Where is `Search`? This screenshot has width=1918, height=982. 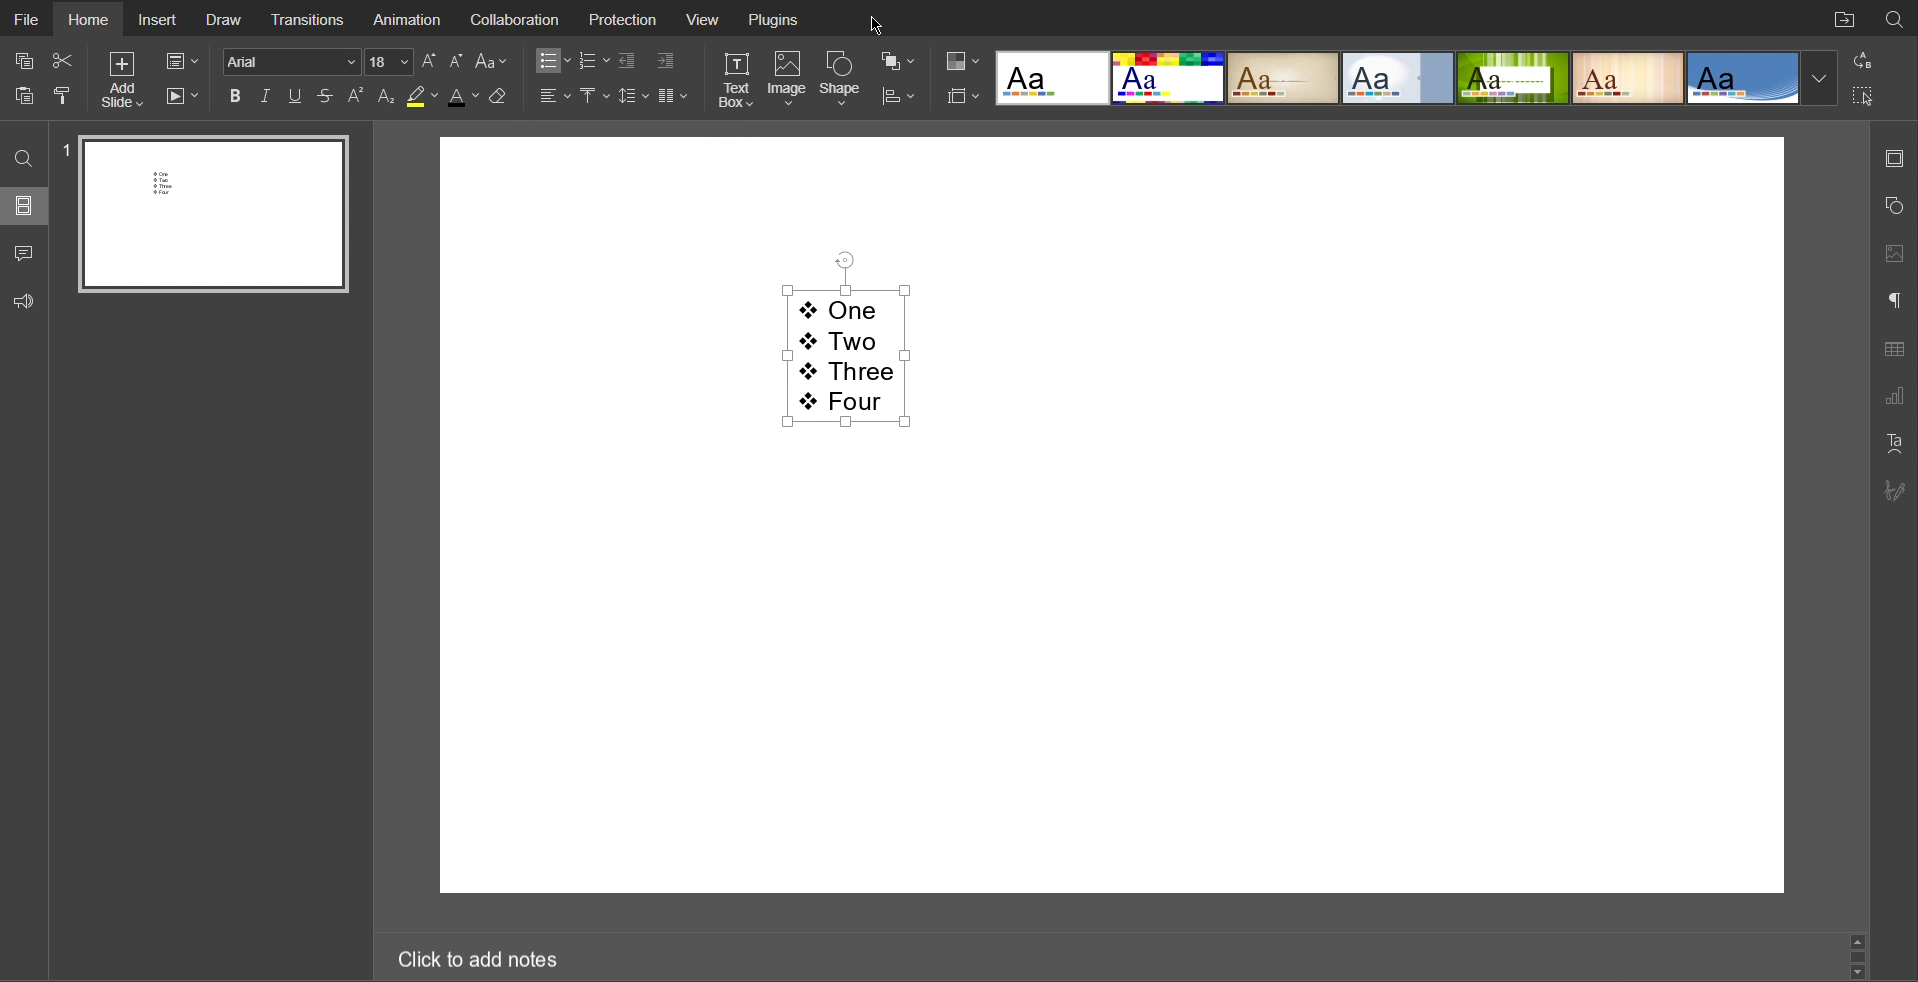 Search is located at coordinates (1896, 18).